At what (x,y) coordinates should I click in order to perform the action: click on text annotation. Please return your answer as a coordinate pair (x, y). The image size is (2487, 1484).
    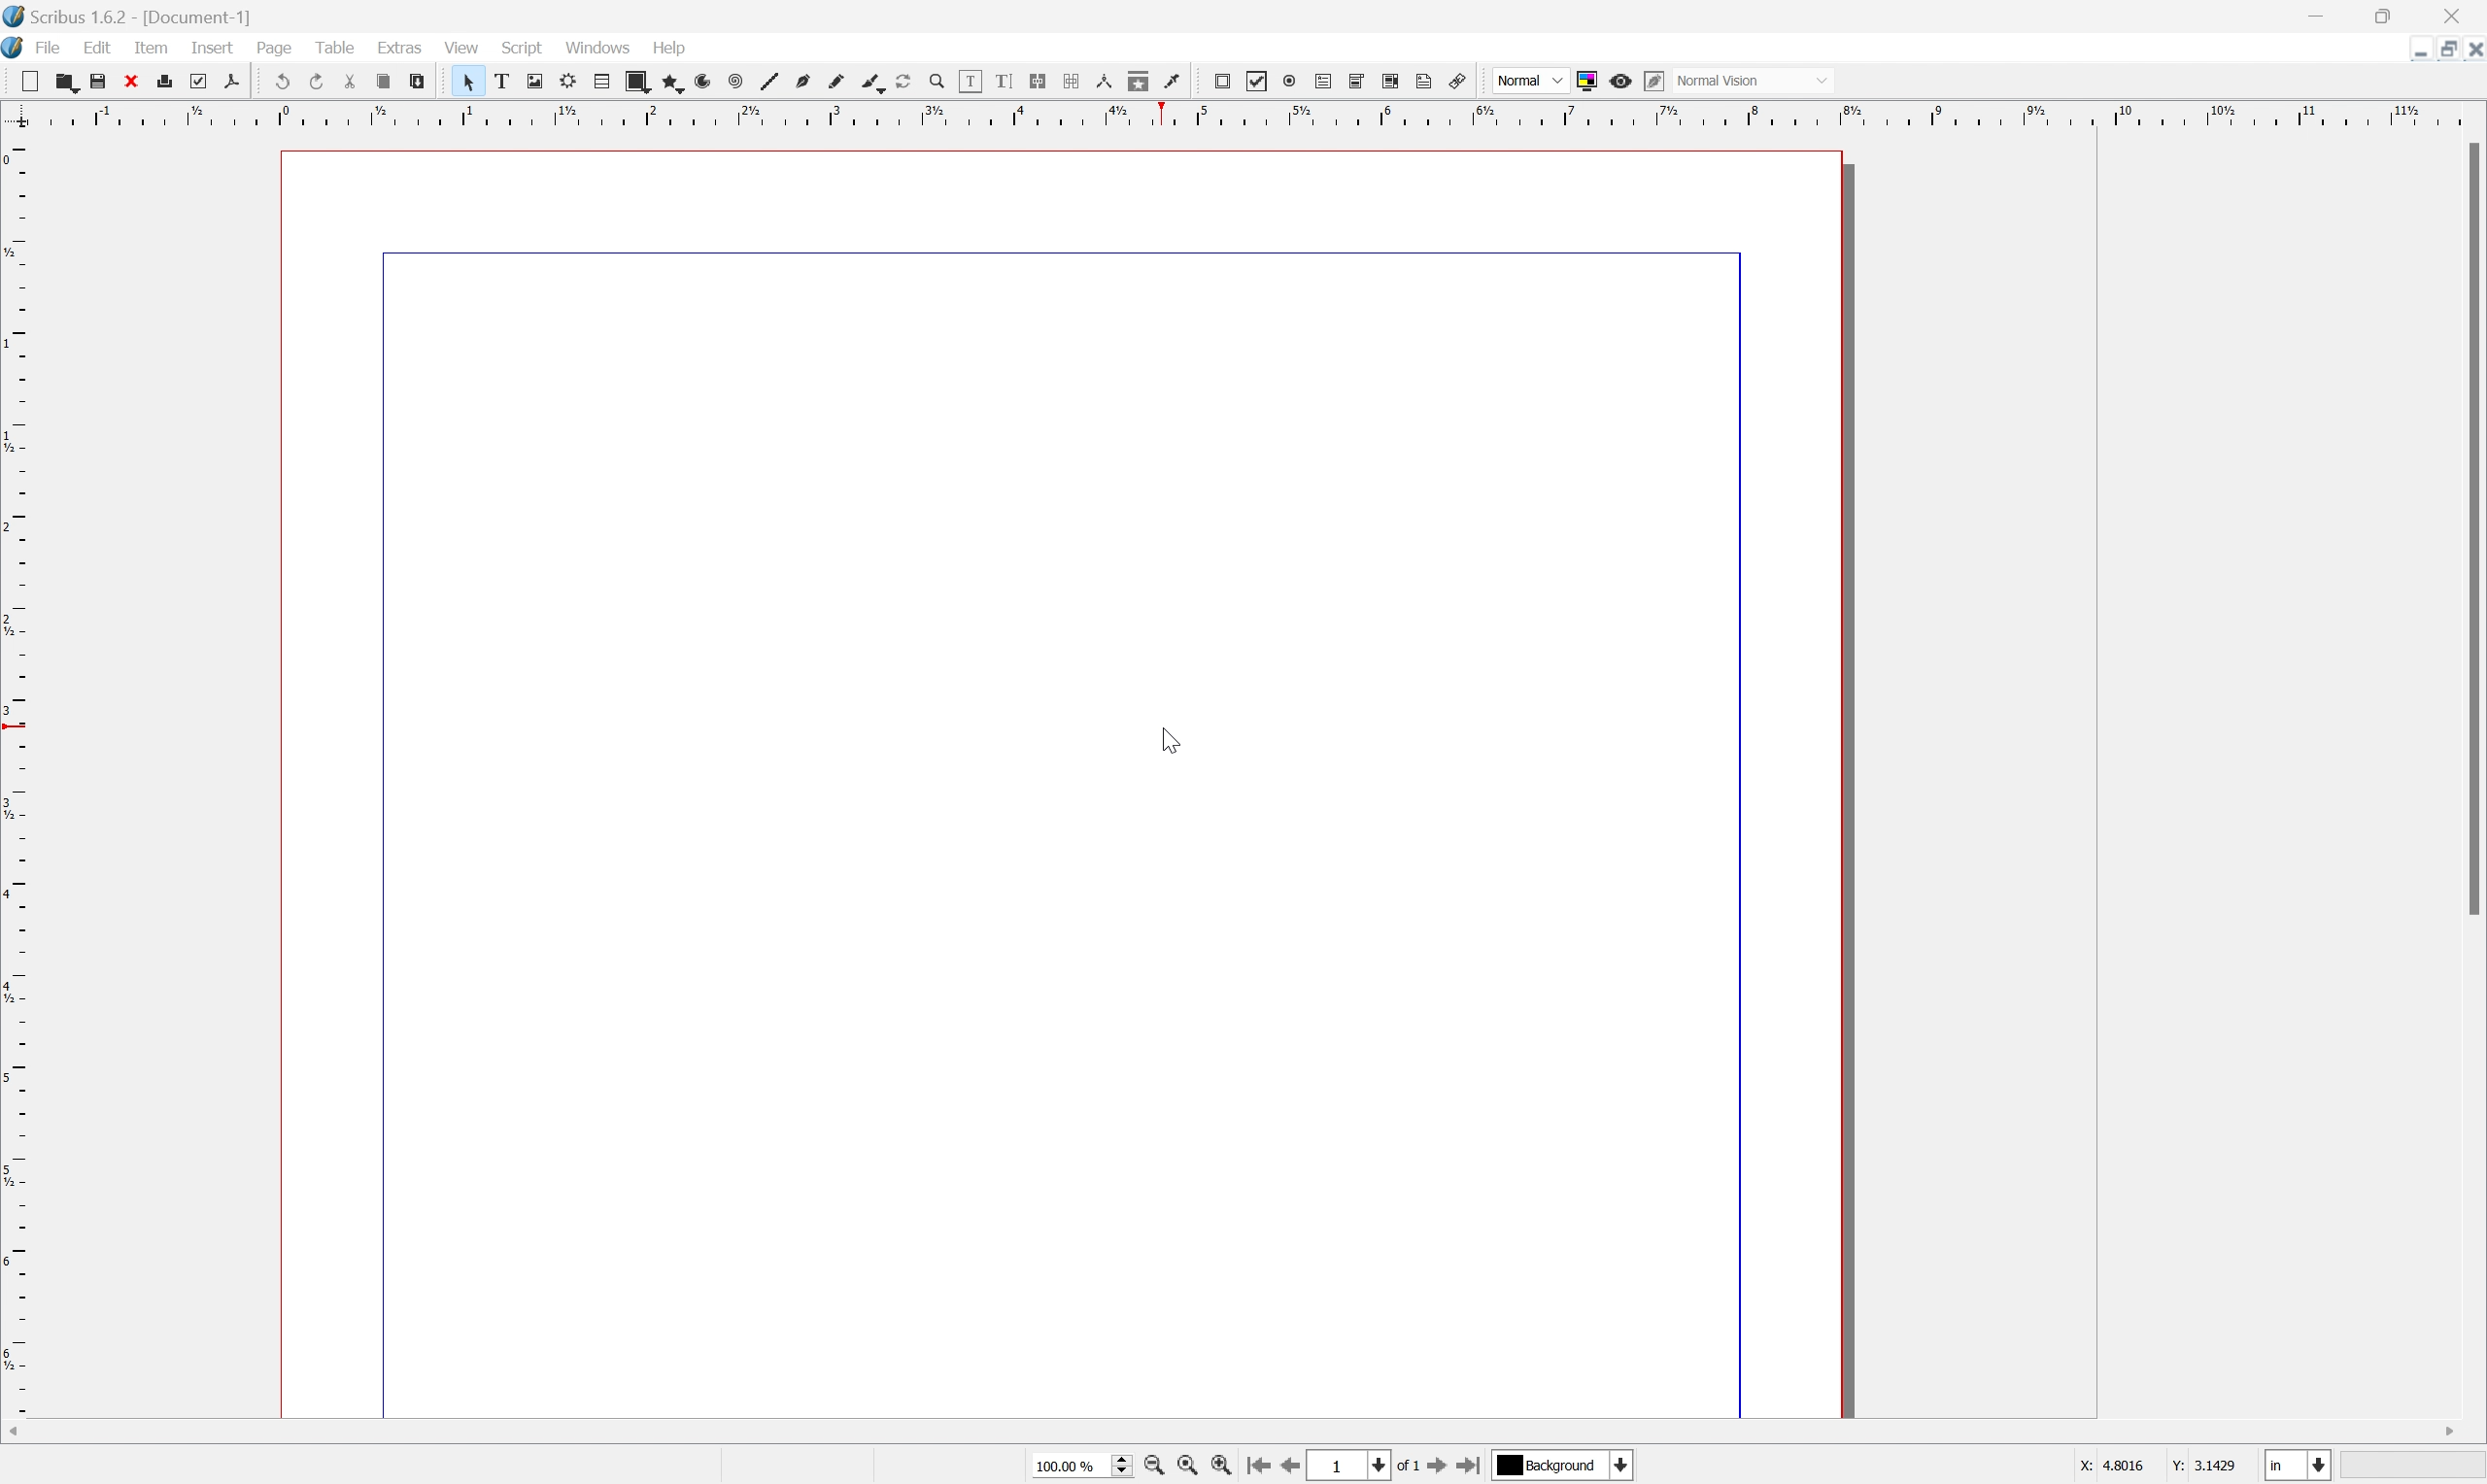
    Looking at the image, I should click on (1425, 80).